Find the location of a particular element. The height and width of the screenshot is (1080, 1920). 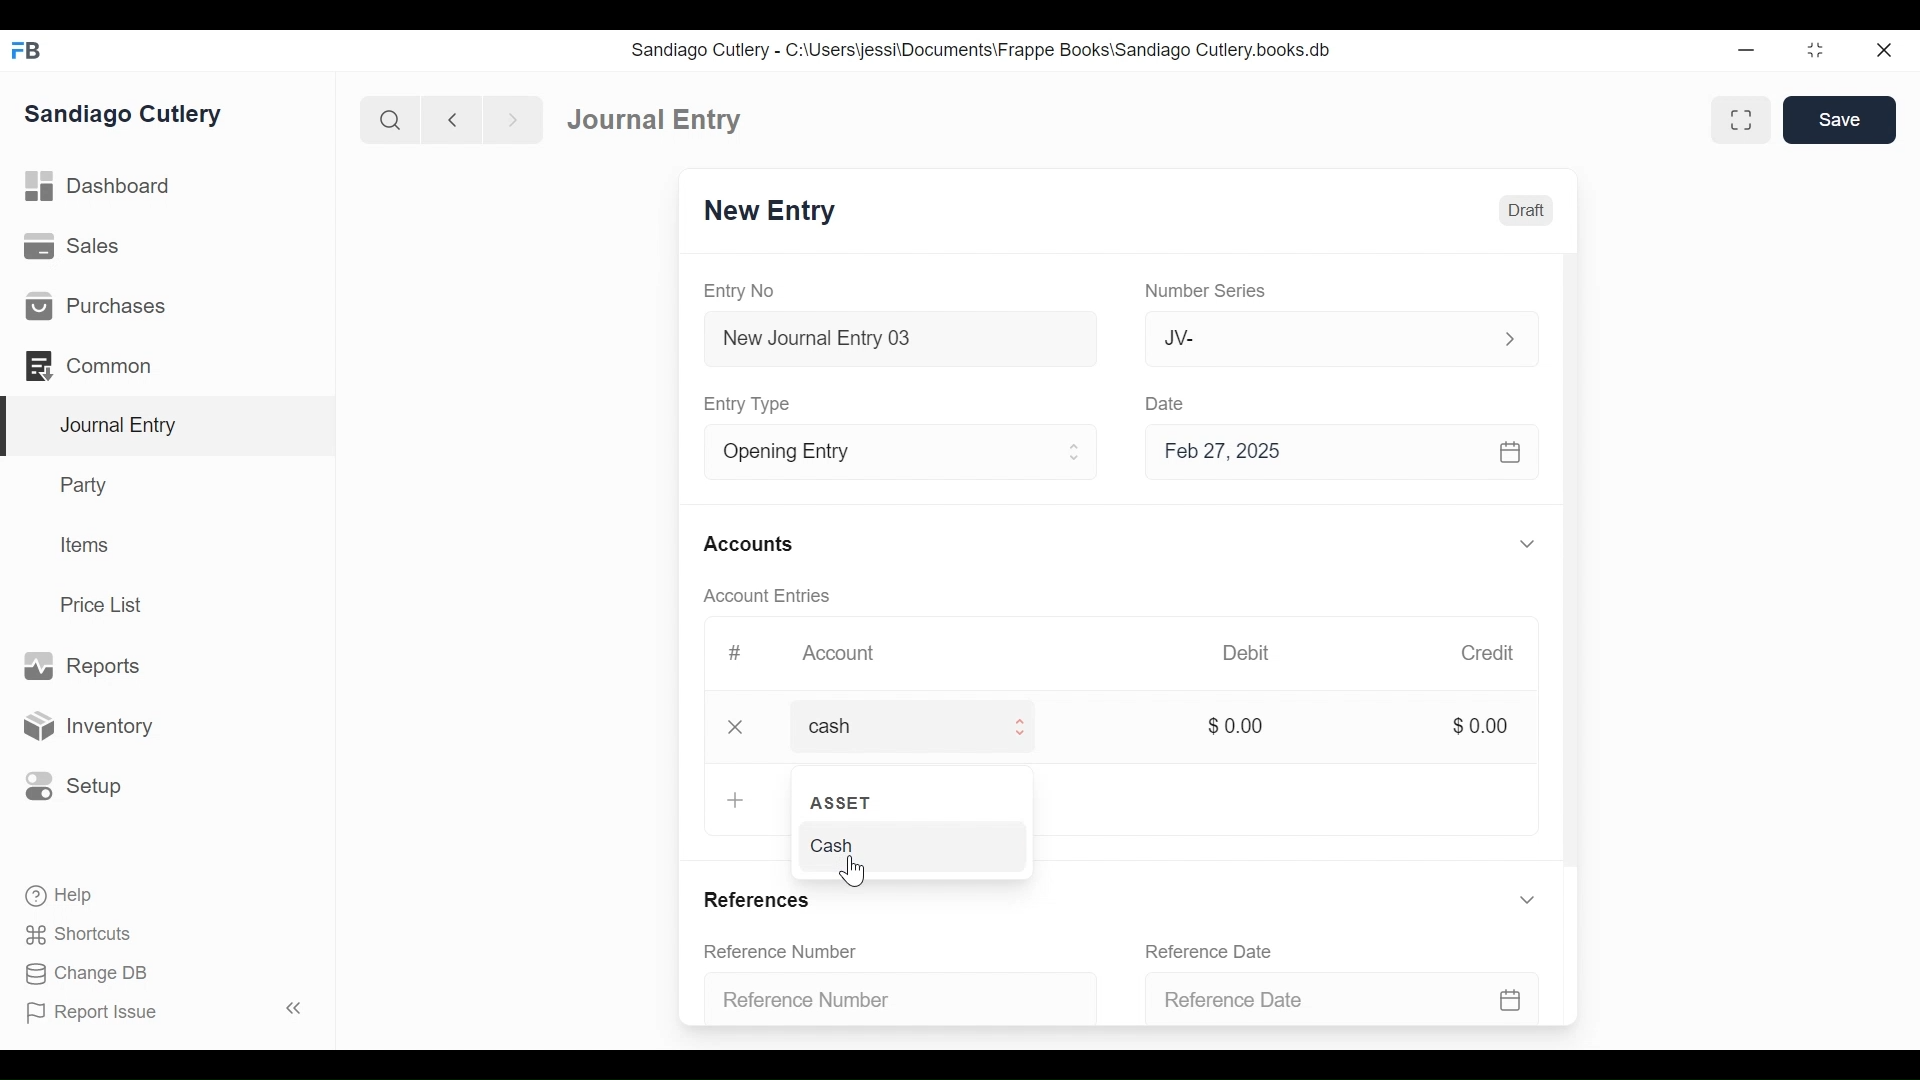

Expand is located at coordinates (1530, 543).